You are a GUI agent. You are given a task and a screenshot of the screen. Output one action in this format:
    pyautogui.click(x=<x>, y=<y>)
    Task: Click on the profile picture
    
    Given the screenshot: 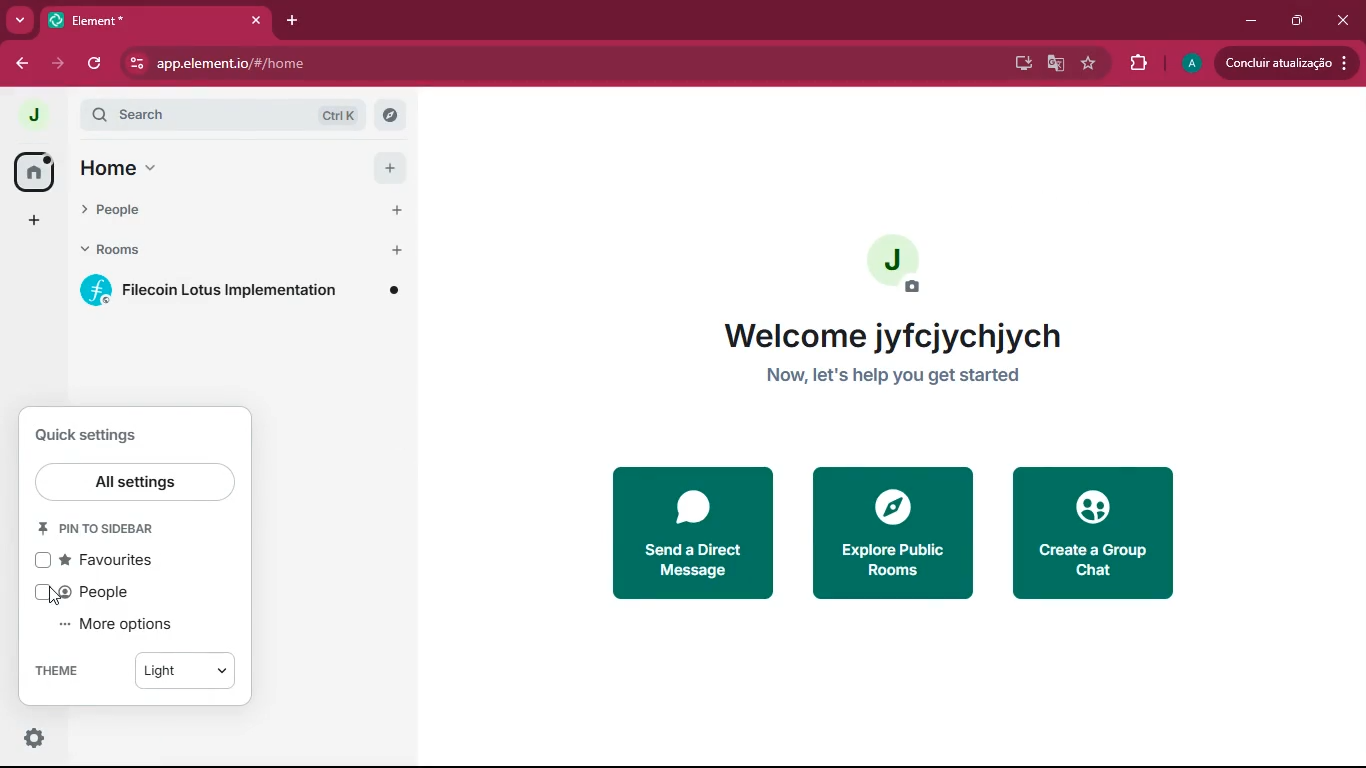 What is the action you would take?
    pyautogui.click(x=891, y=264)
    